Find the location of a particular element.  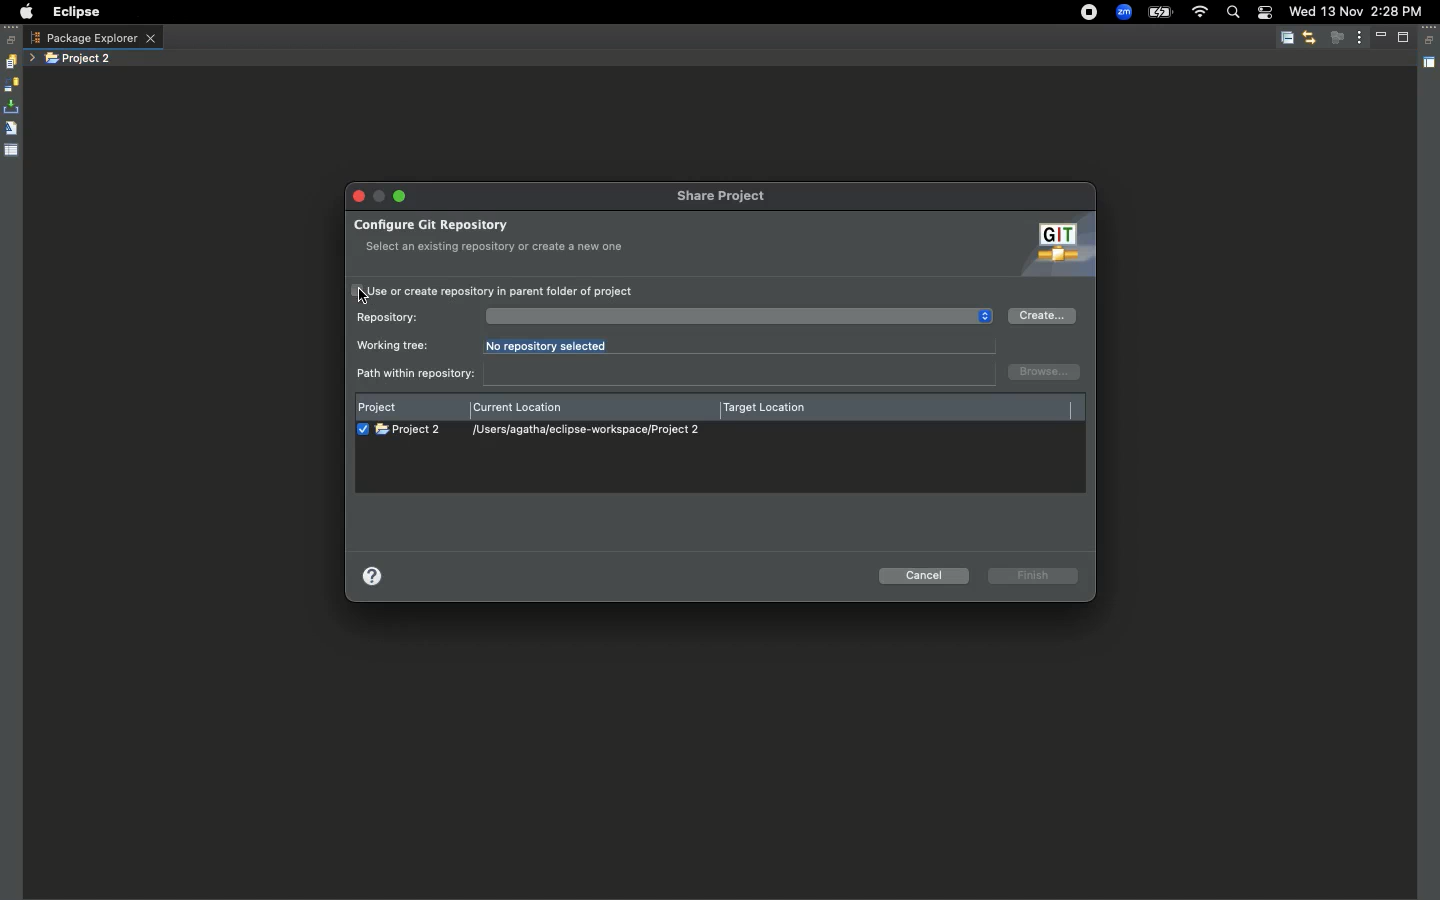

Configure Git repository Select an existing repository or create a new one is located at coordinates (498, 234).